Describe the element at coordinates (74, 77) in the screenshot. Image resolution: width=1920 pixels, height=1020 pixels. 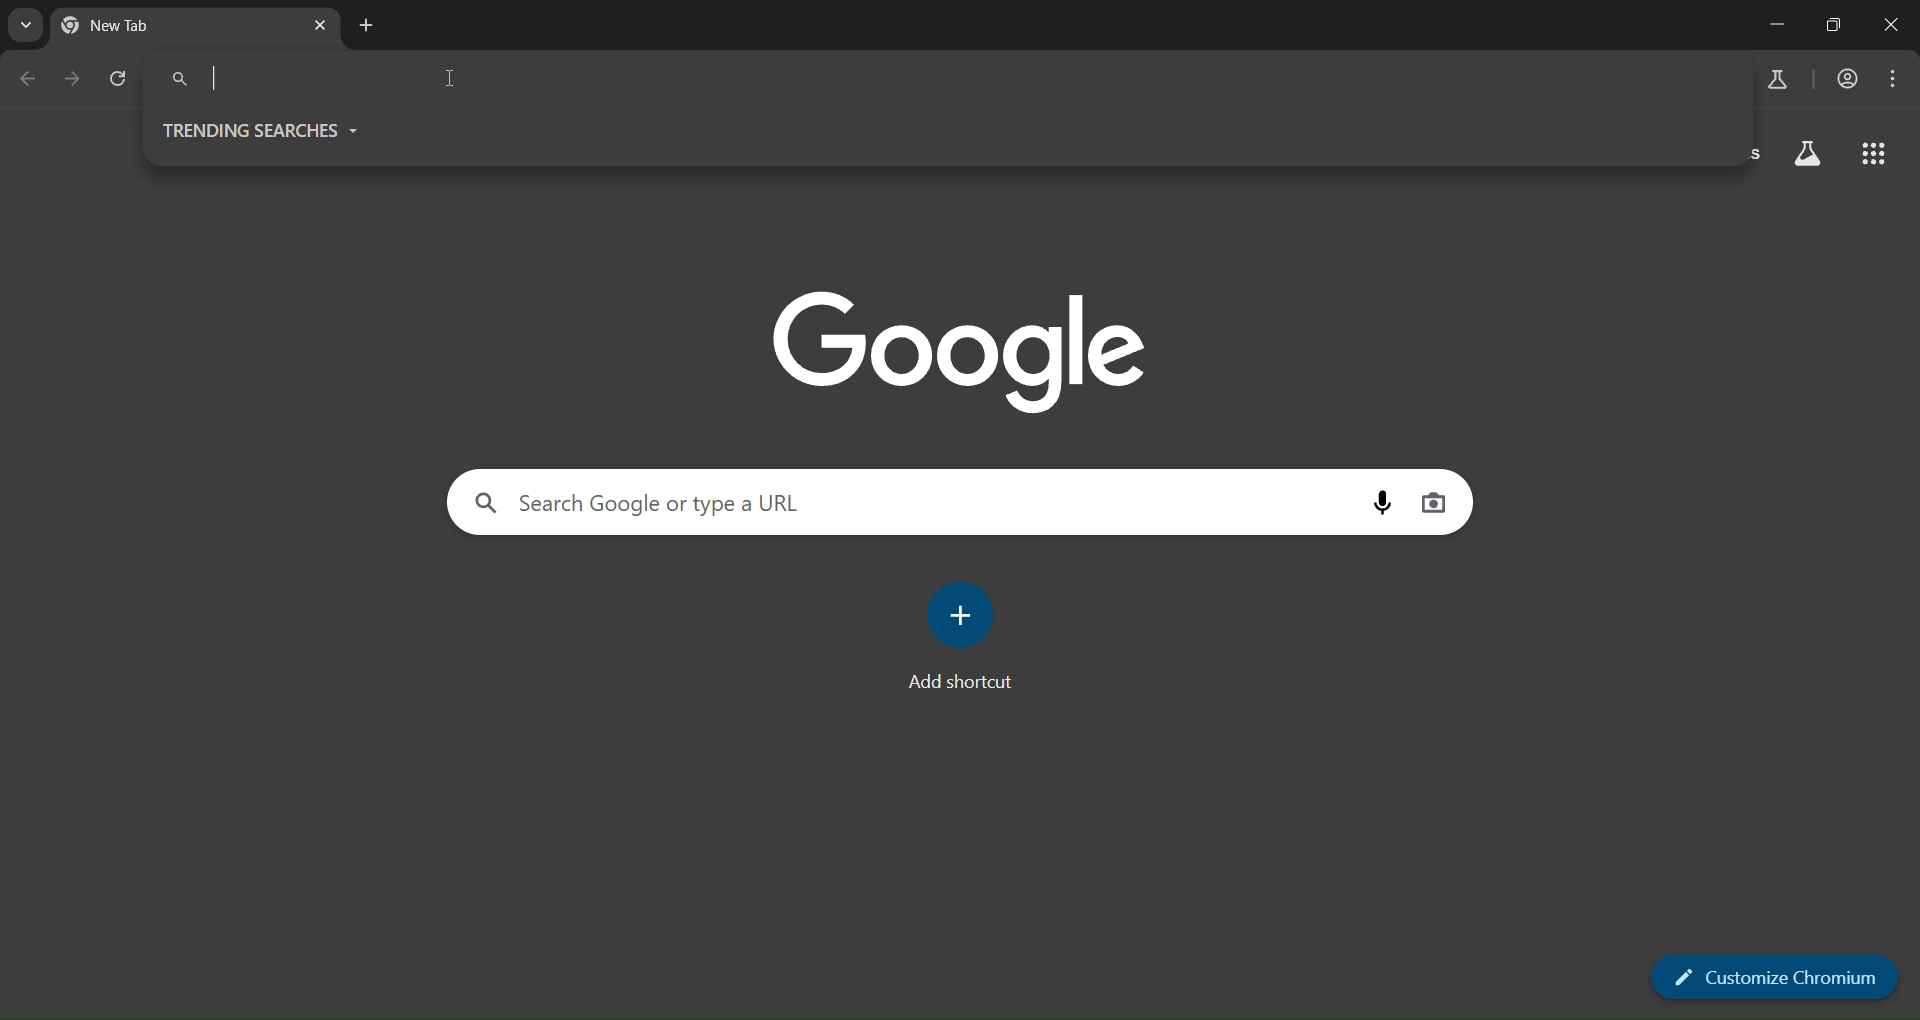
I see `go forward one page` at that location.